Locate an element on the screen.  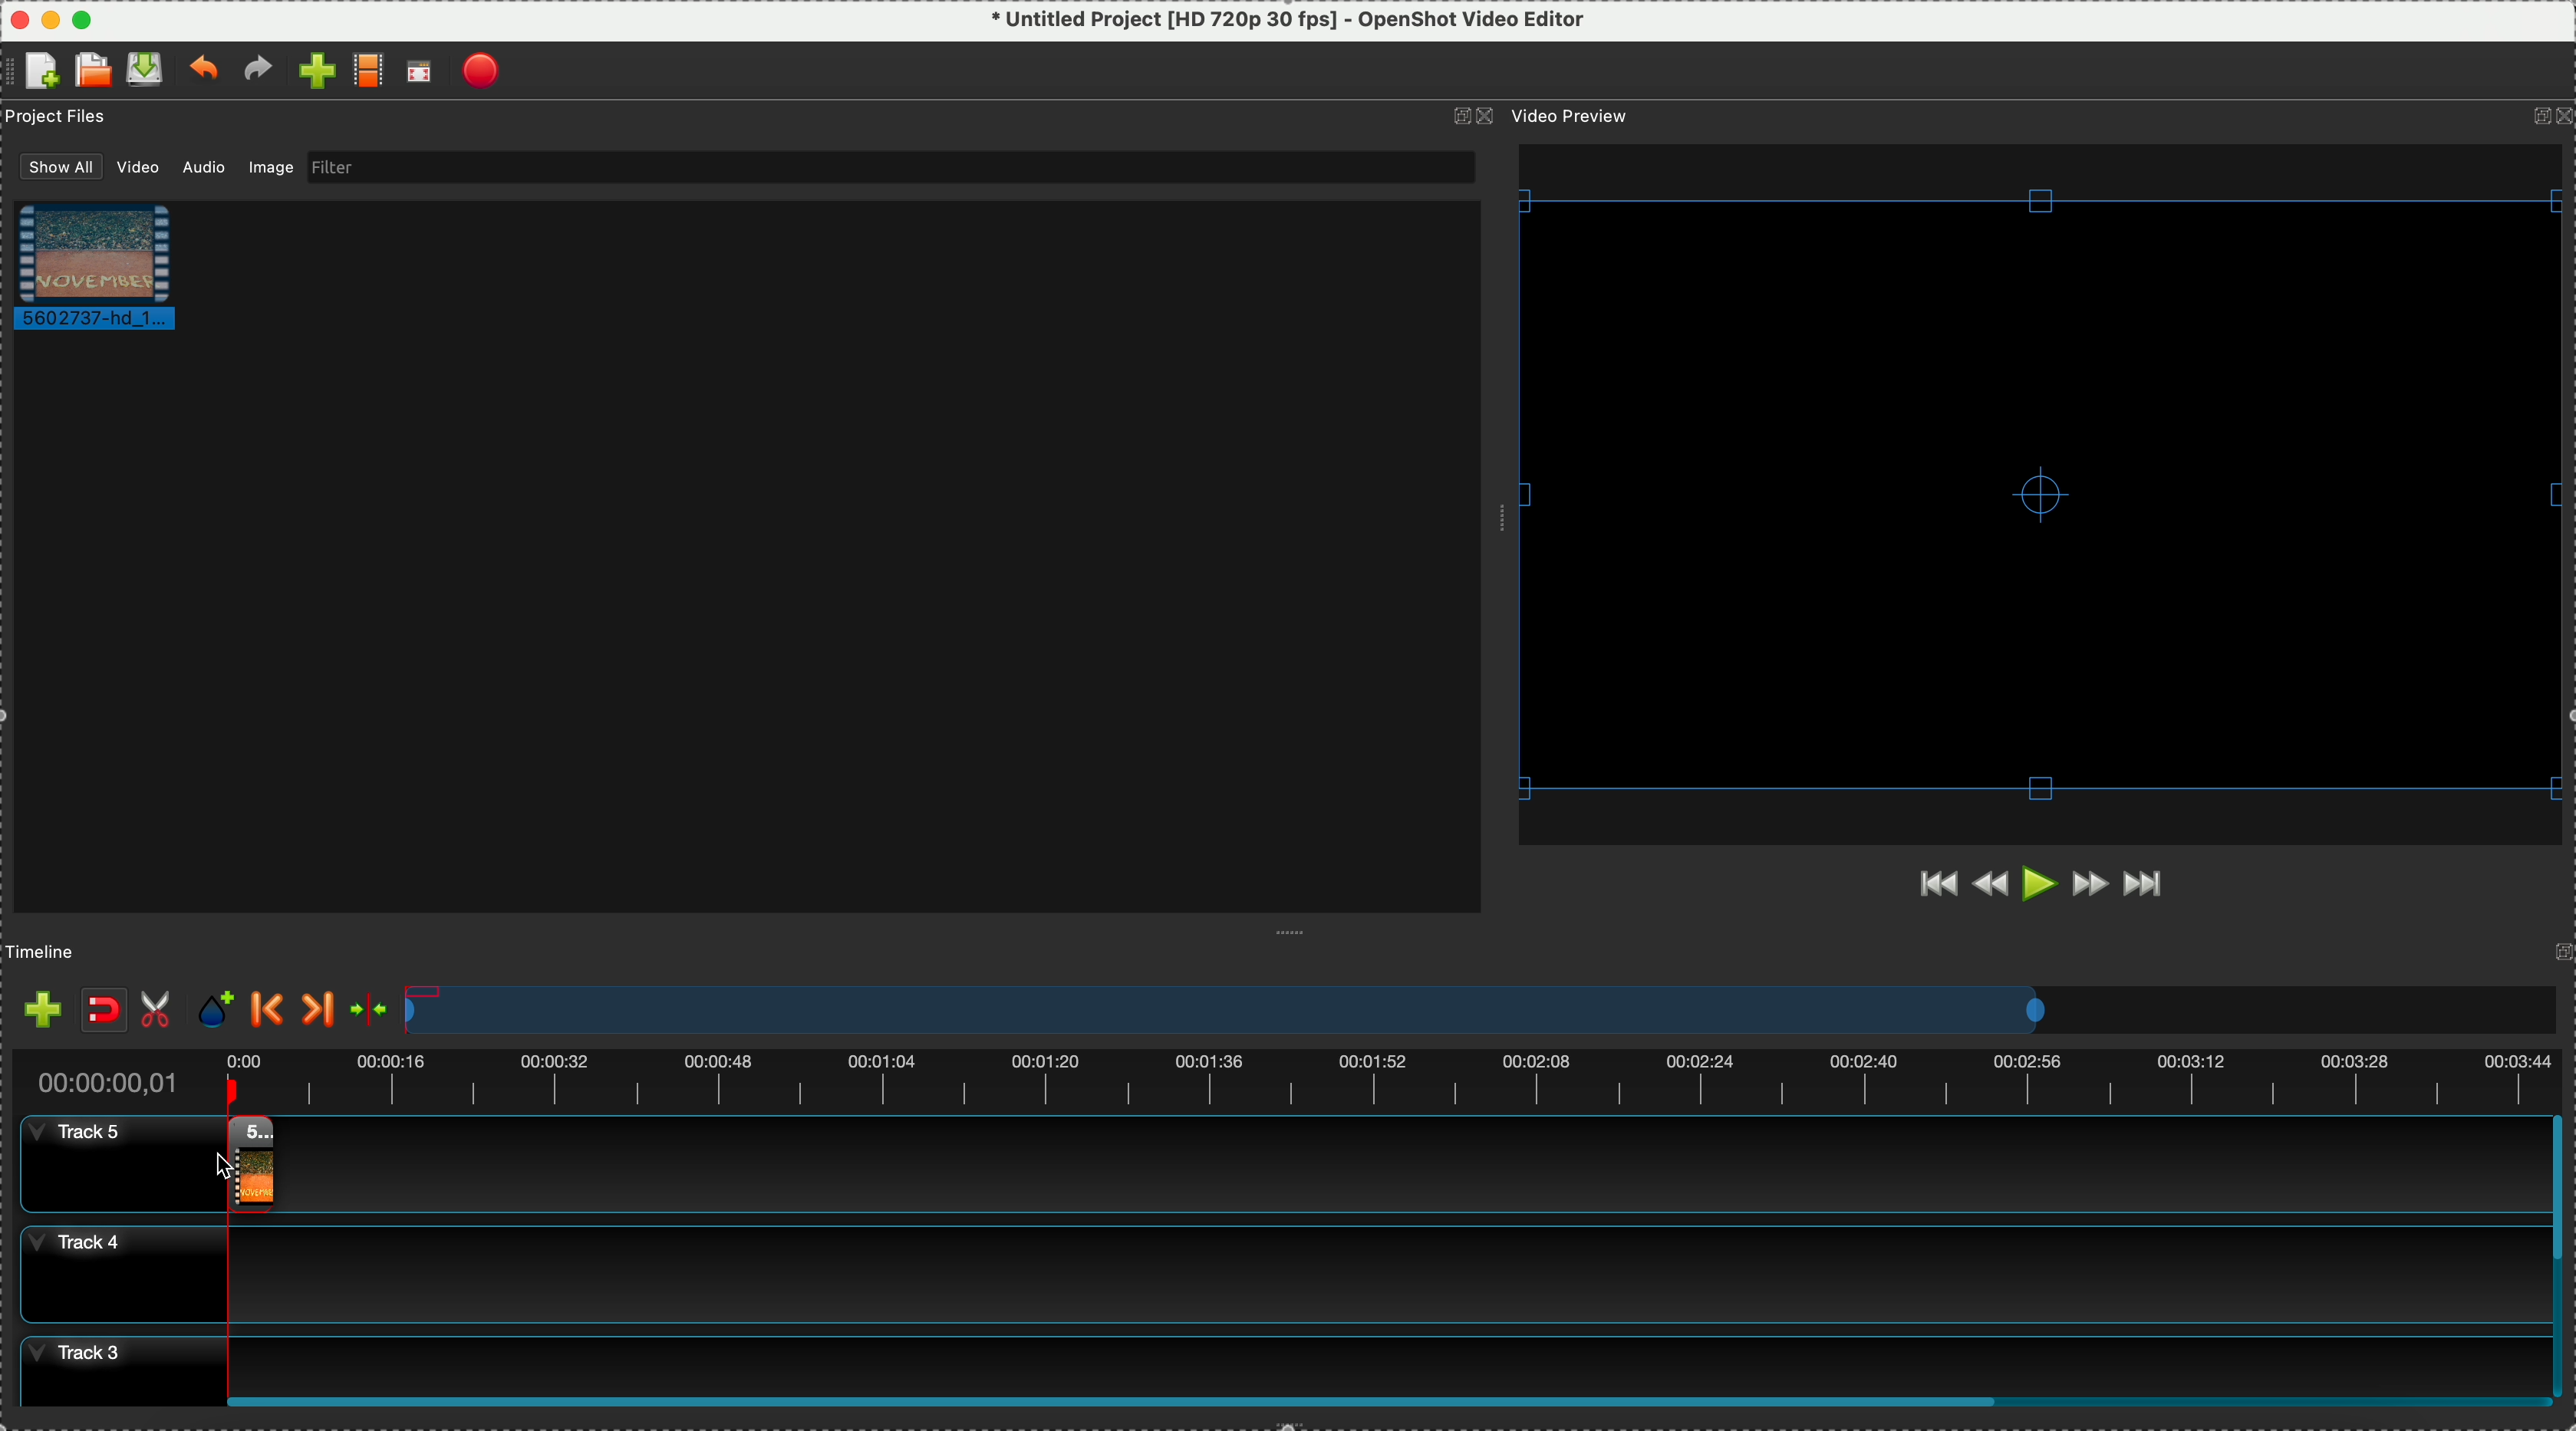
project files is located at coordinates (58, 119).